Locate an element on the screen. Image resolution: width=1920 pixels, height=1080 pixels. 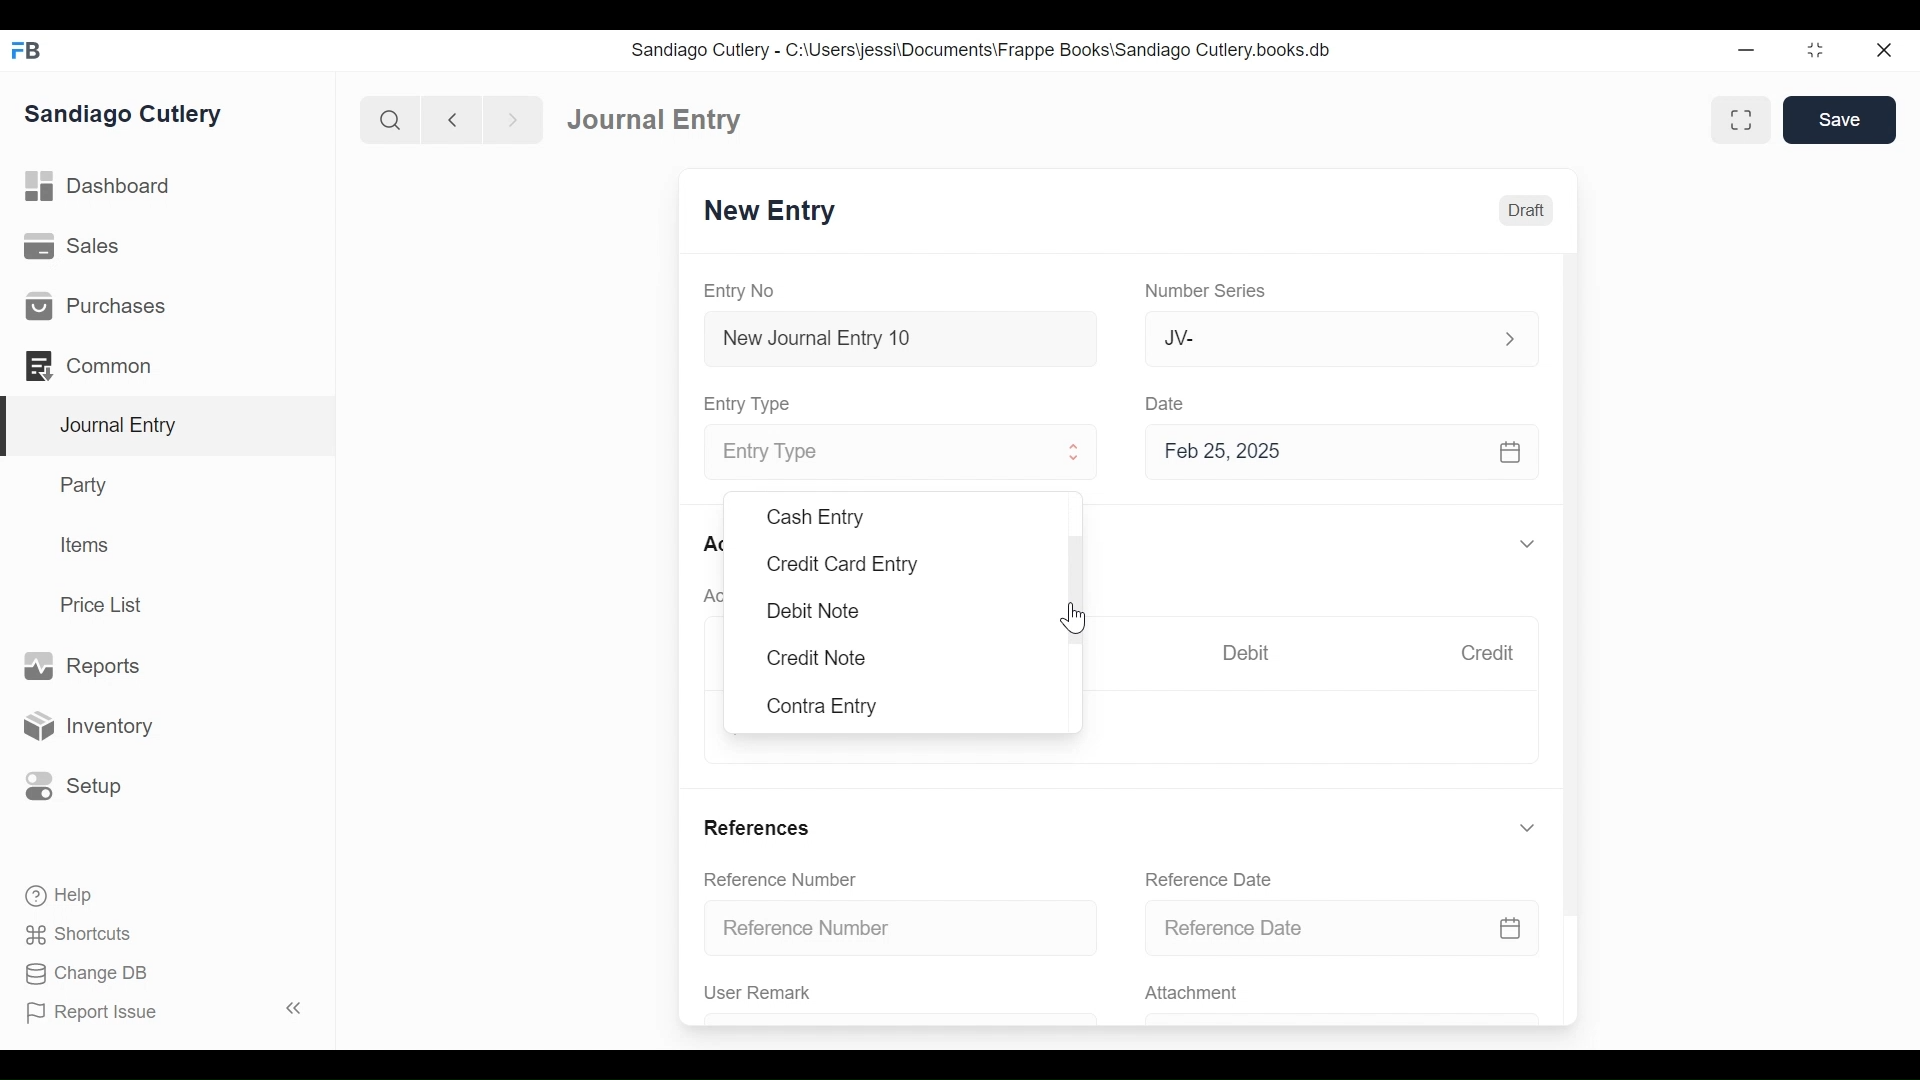
Expand is located at coordinates (1076, 455).